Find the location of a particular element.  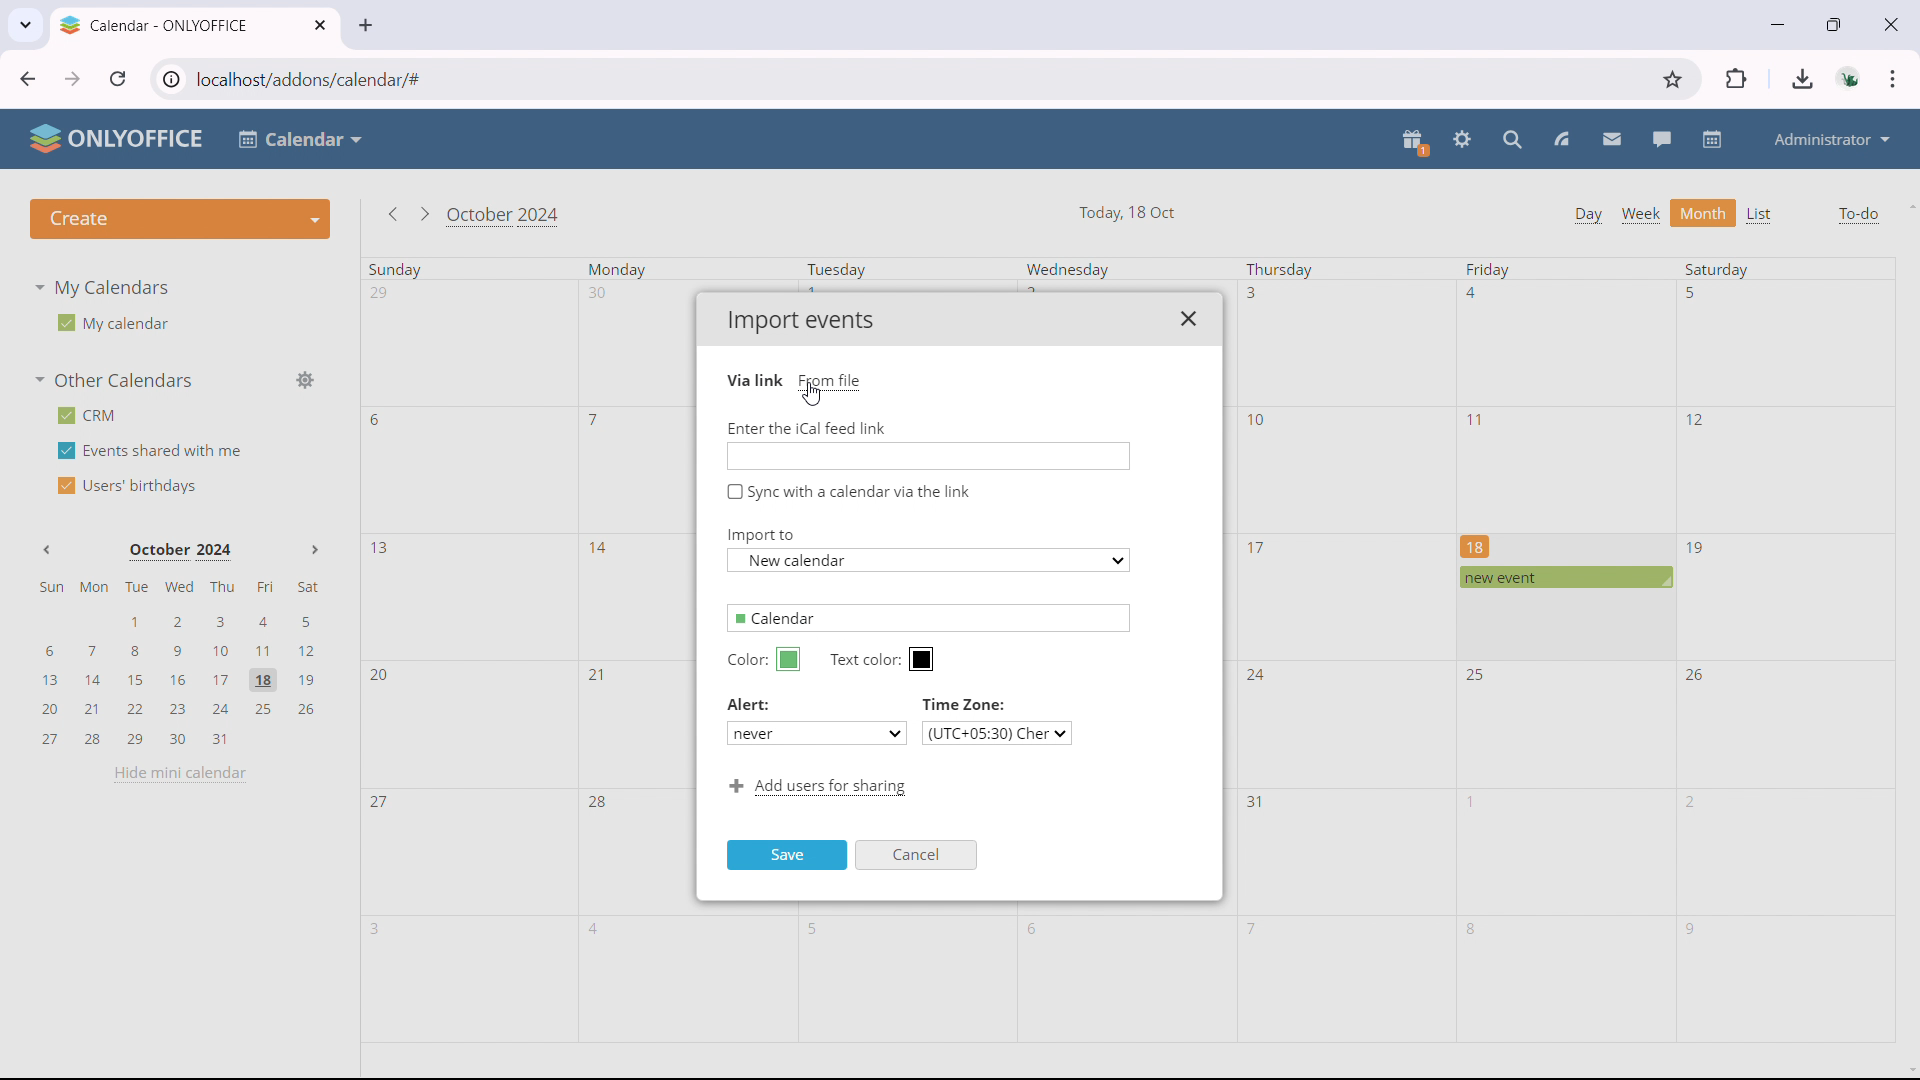

1 is located at coordinates (1474, 802).